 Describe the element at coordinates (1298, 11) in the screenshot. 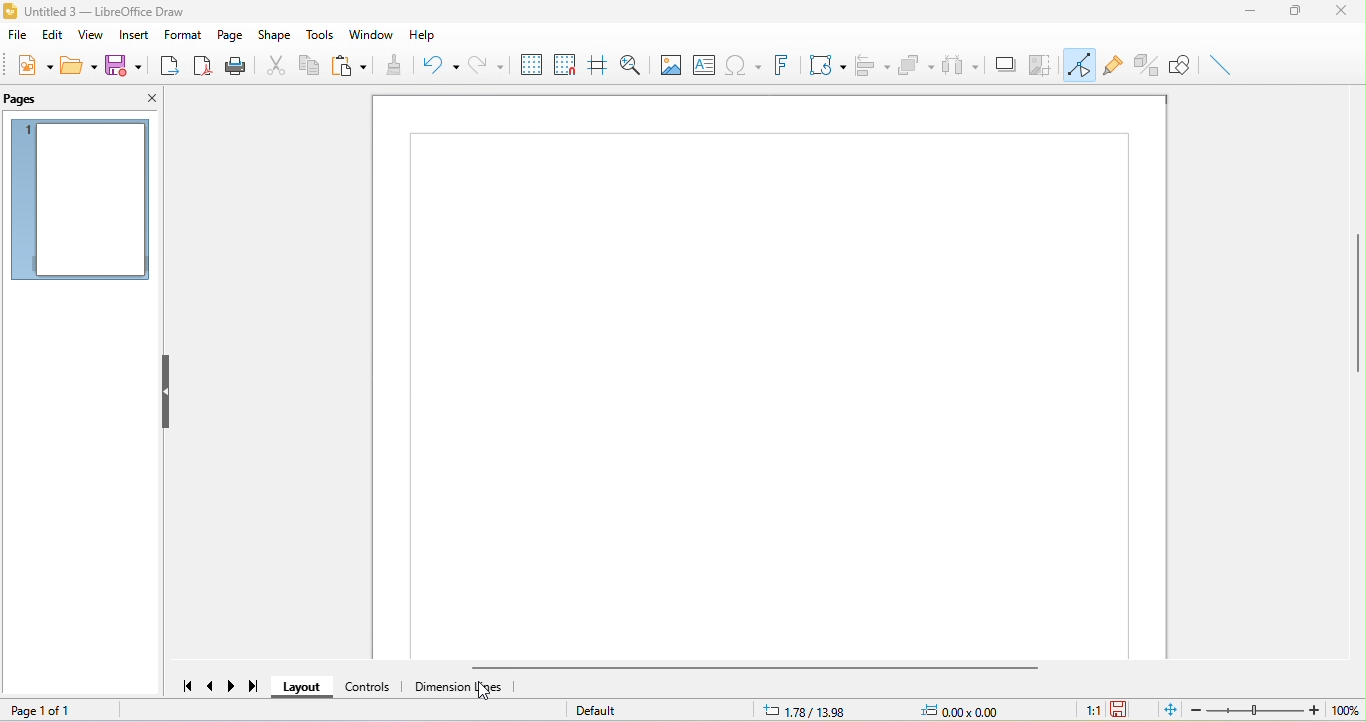

I see `maximize` at that location.